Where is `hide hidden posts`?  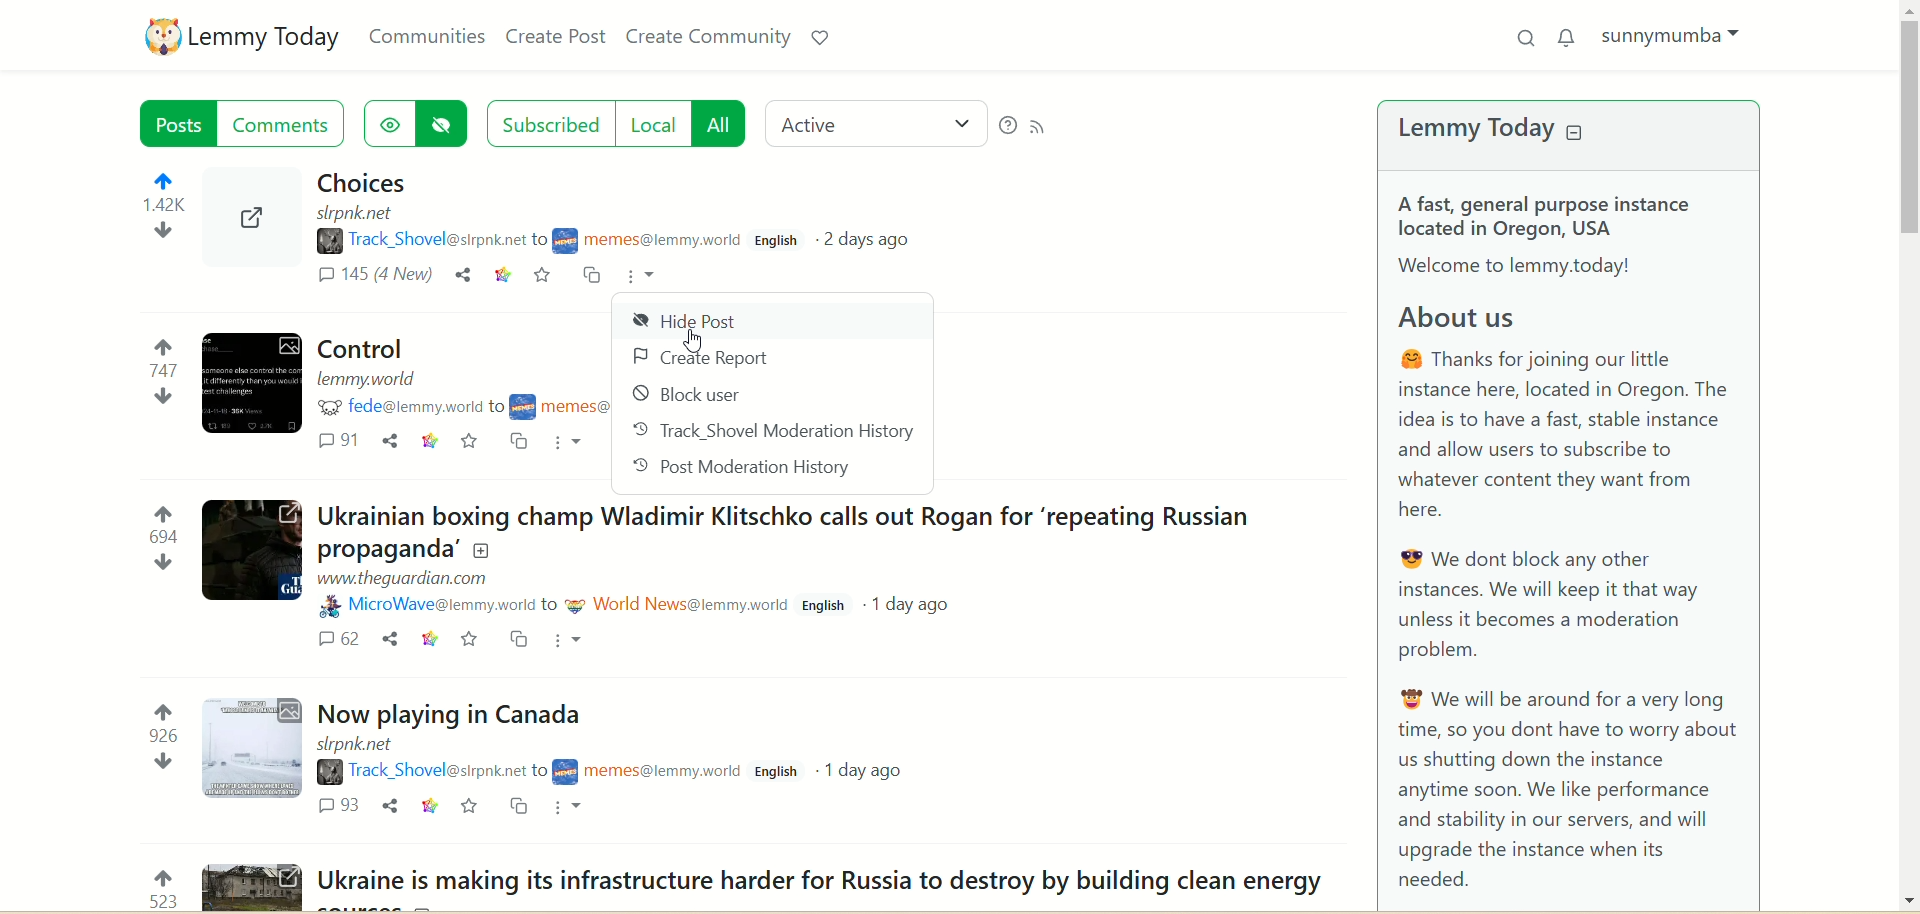
hide hidden posts is located at coordinates (445, 125).